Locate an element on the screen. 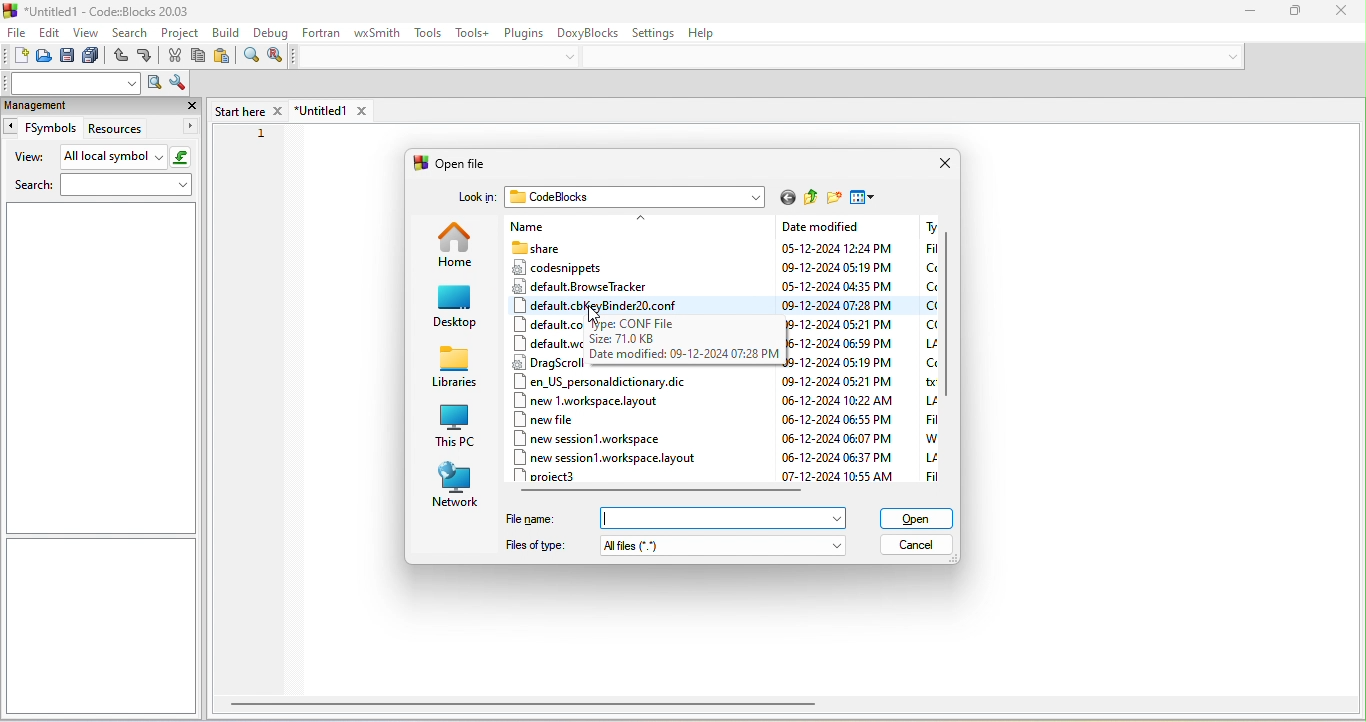 The width and height of the screenshot is (1366, 722). open is located at coordinates (920, 516).